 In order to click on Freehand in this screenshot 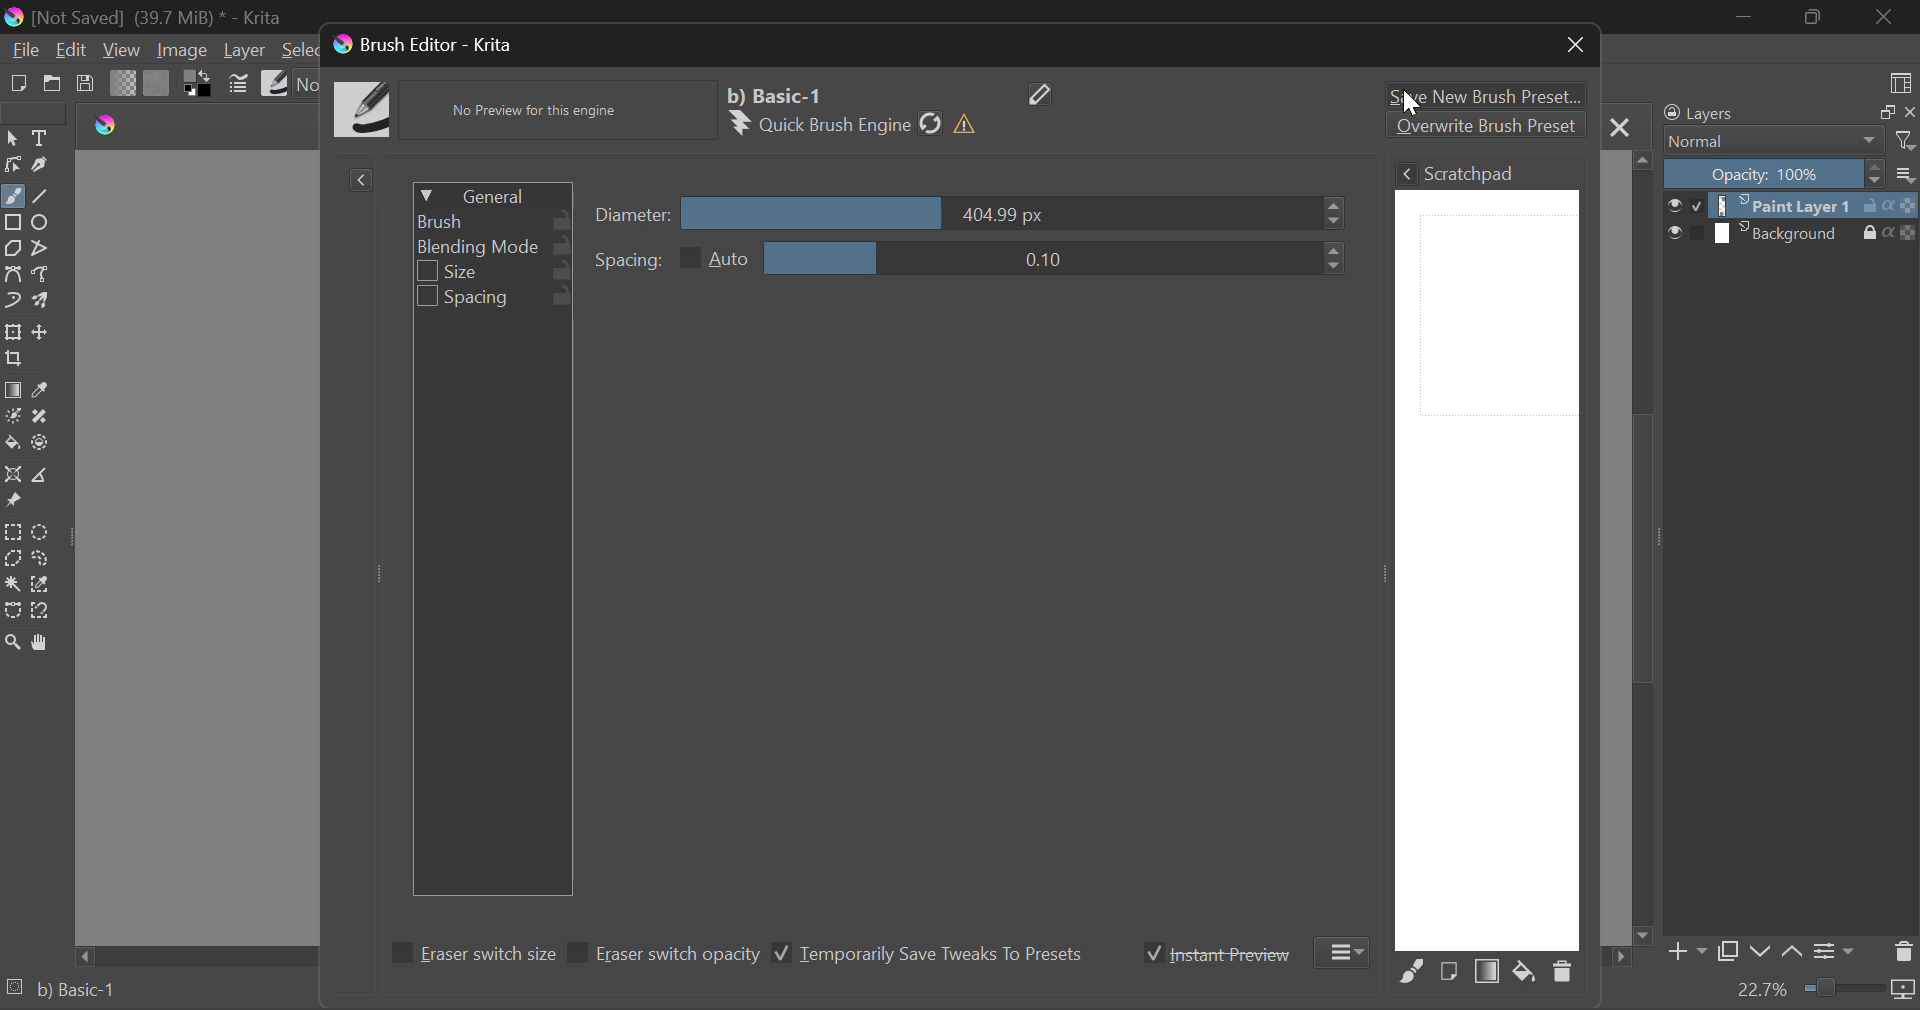, I will do `click(13, 196)`.